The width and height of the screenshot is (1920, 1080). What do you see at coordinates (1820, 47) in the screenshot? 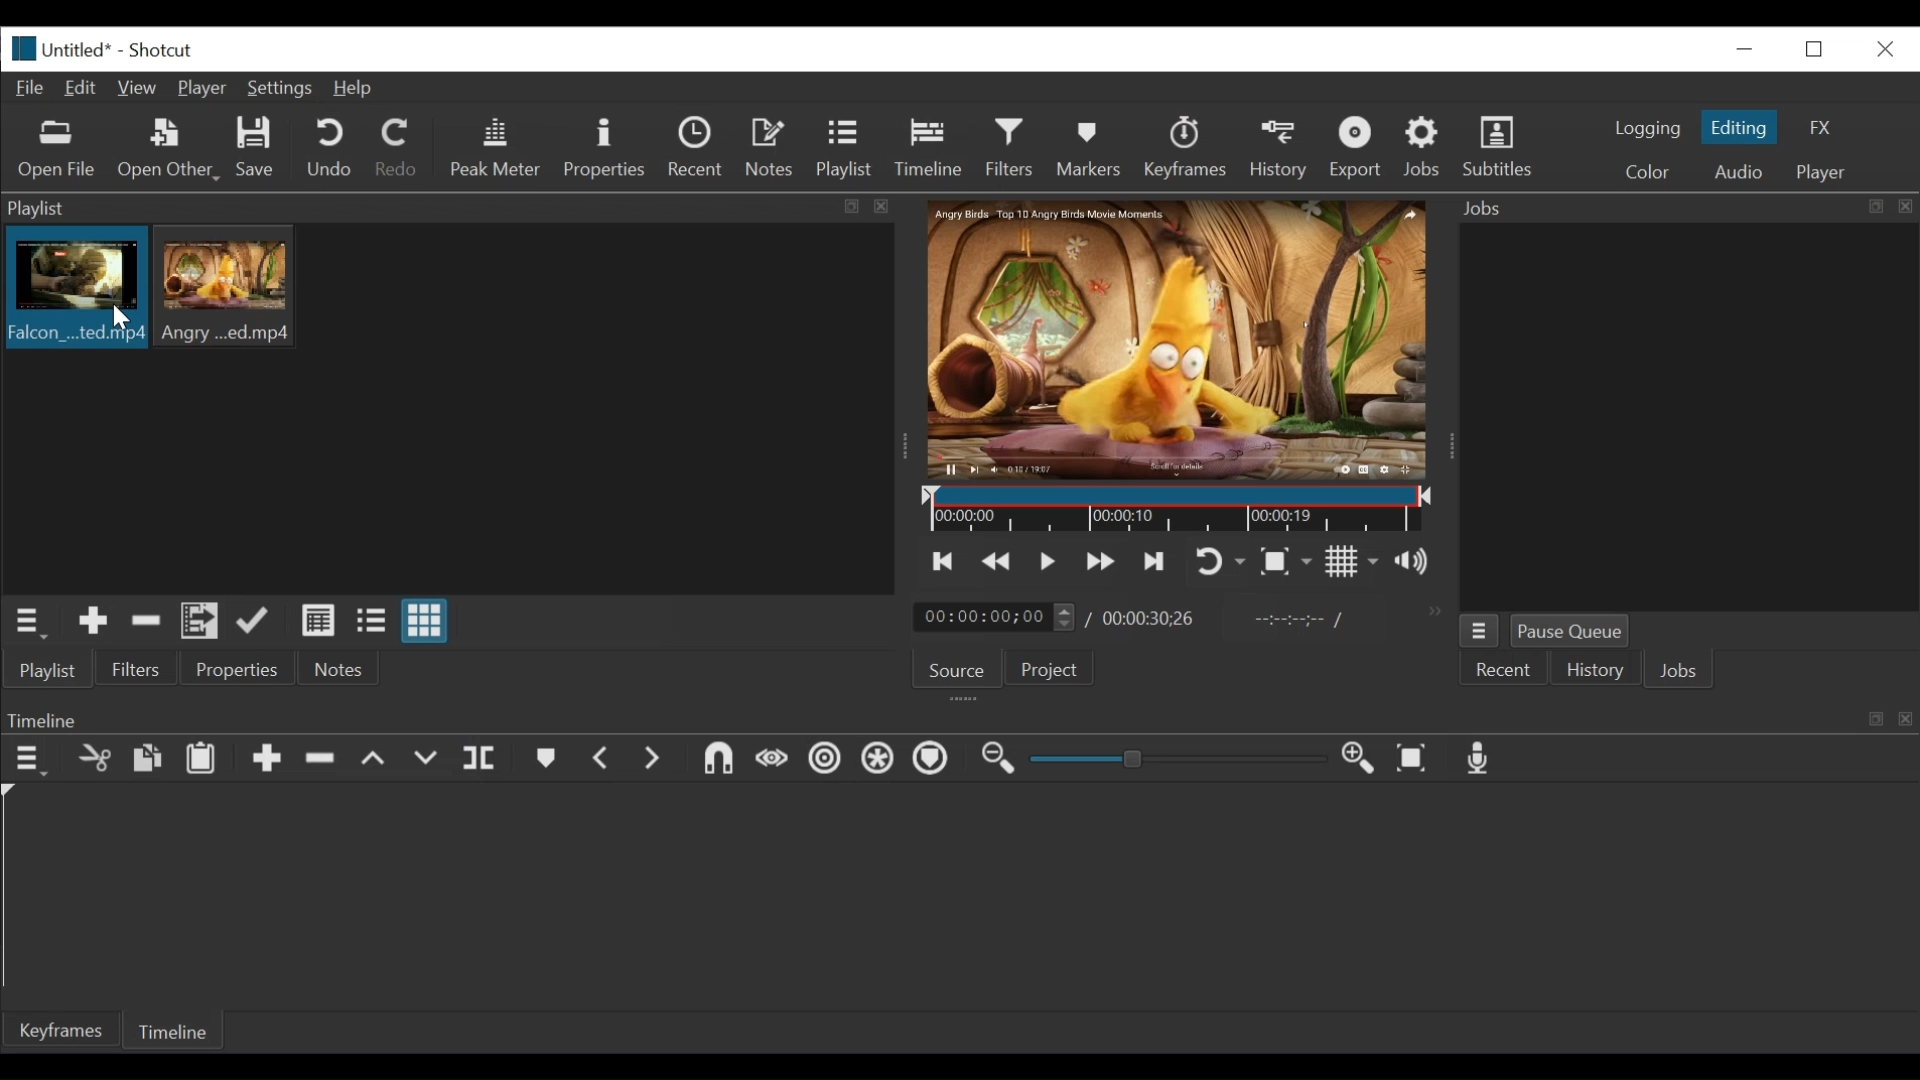
I see `restore` at bounding box center [1820, 47].